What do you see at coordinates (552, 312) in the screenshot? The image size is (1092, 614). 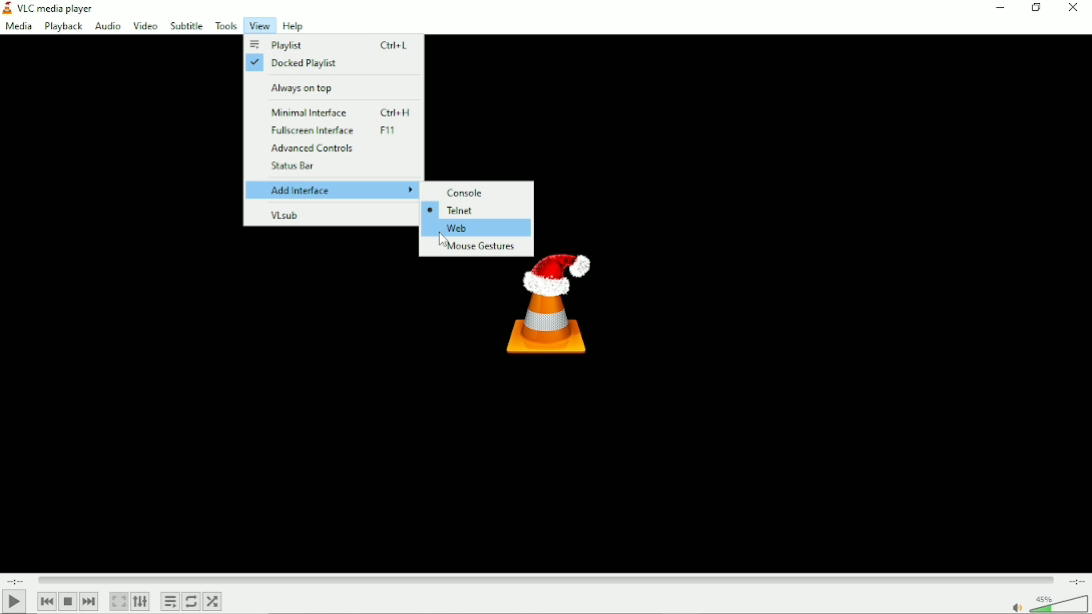 I see `Logo` at bounding box center [552, 312].